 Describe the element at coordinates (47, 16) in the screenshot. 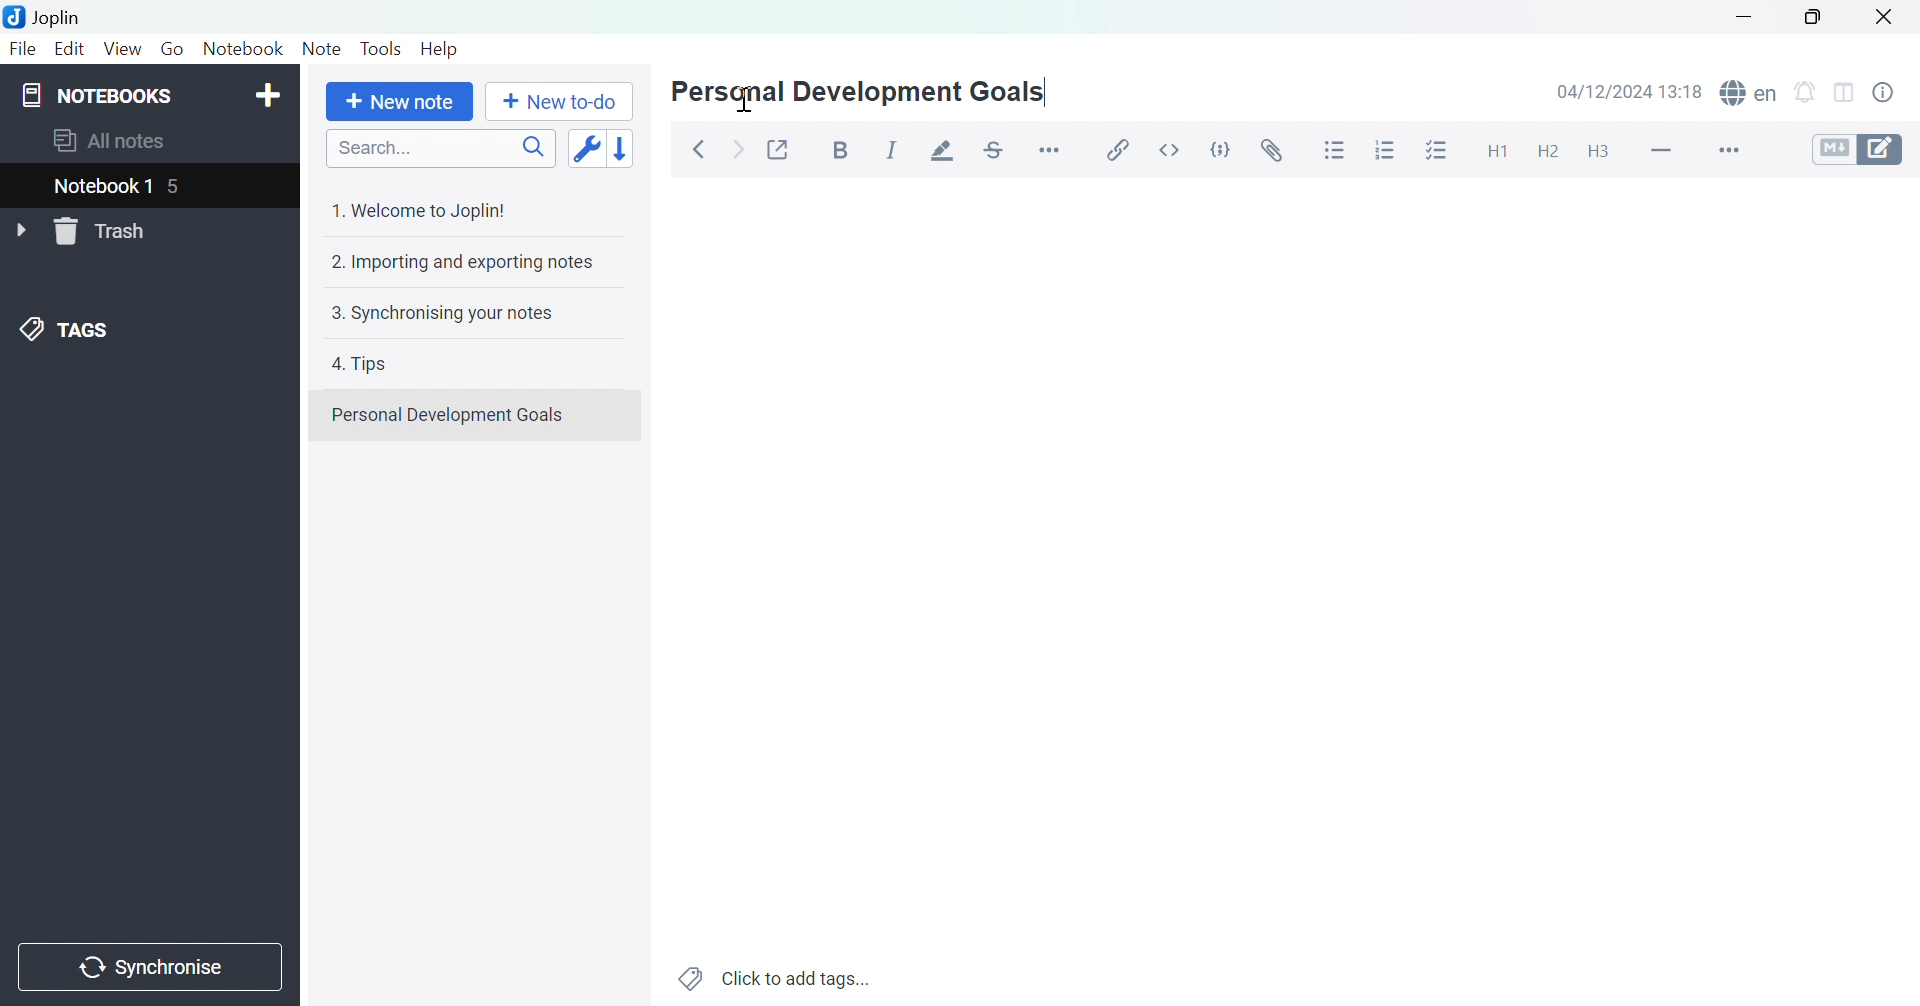

I see `Joplin` at that location.